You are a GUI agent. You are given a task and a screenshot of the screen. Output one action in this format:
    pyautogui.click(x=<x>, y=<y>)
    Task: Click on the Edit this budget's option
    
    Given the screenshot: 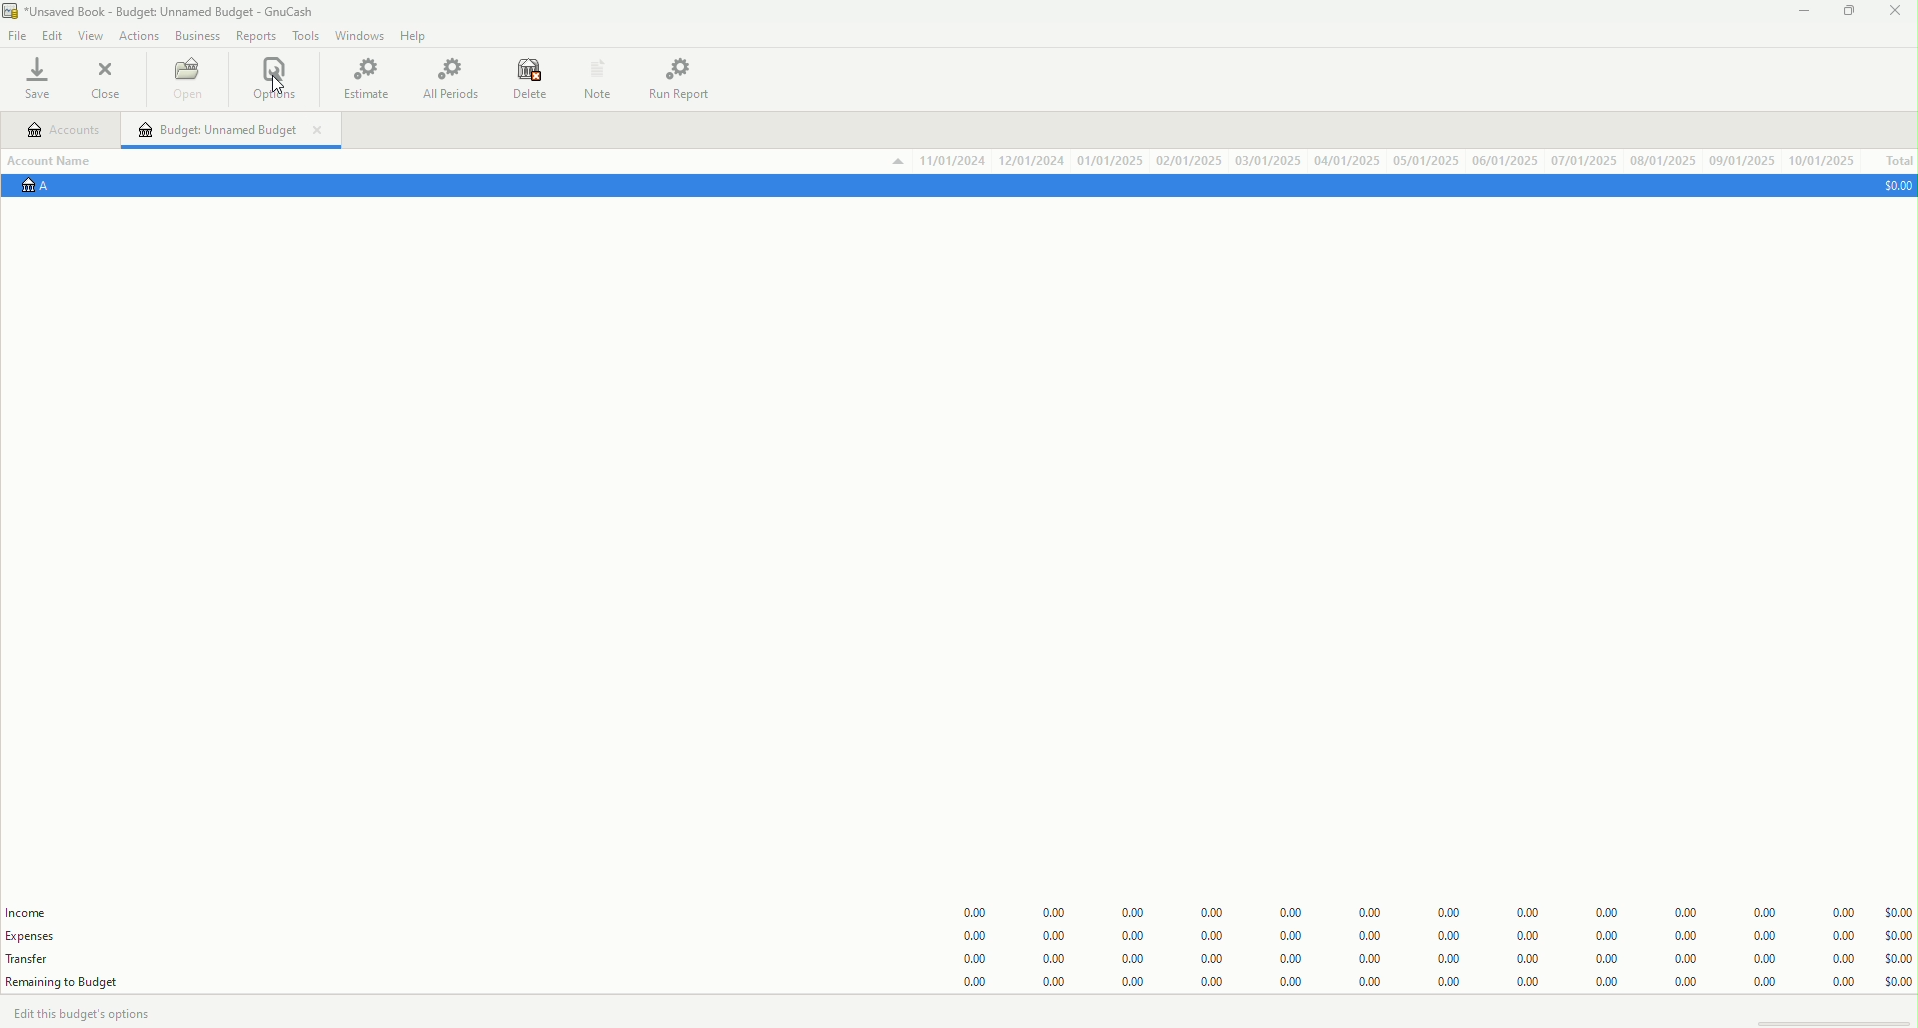 What is the action you would take?
    pyautogui.click(x=100, y=1012)
    